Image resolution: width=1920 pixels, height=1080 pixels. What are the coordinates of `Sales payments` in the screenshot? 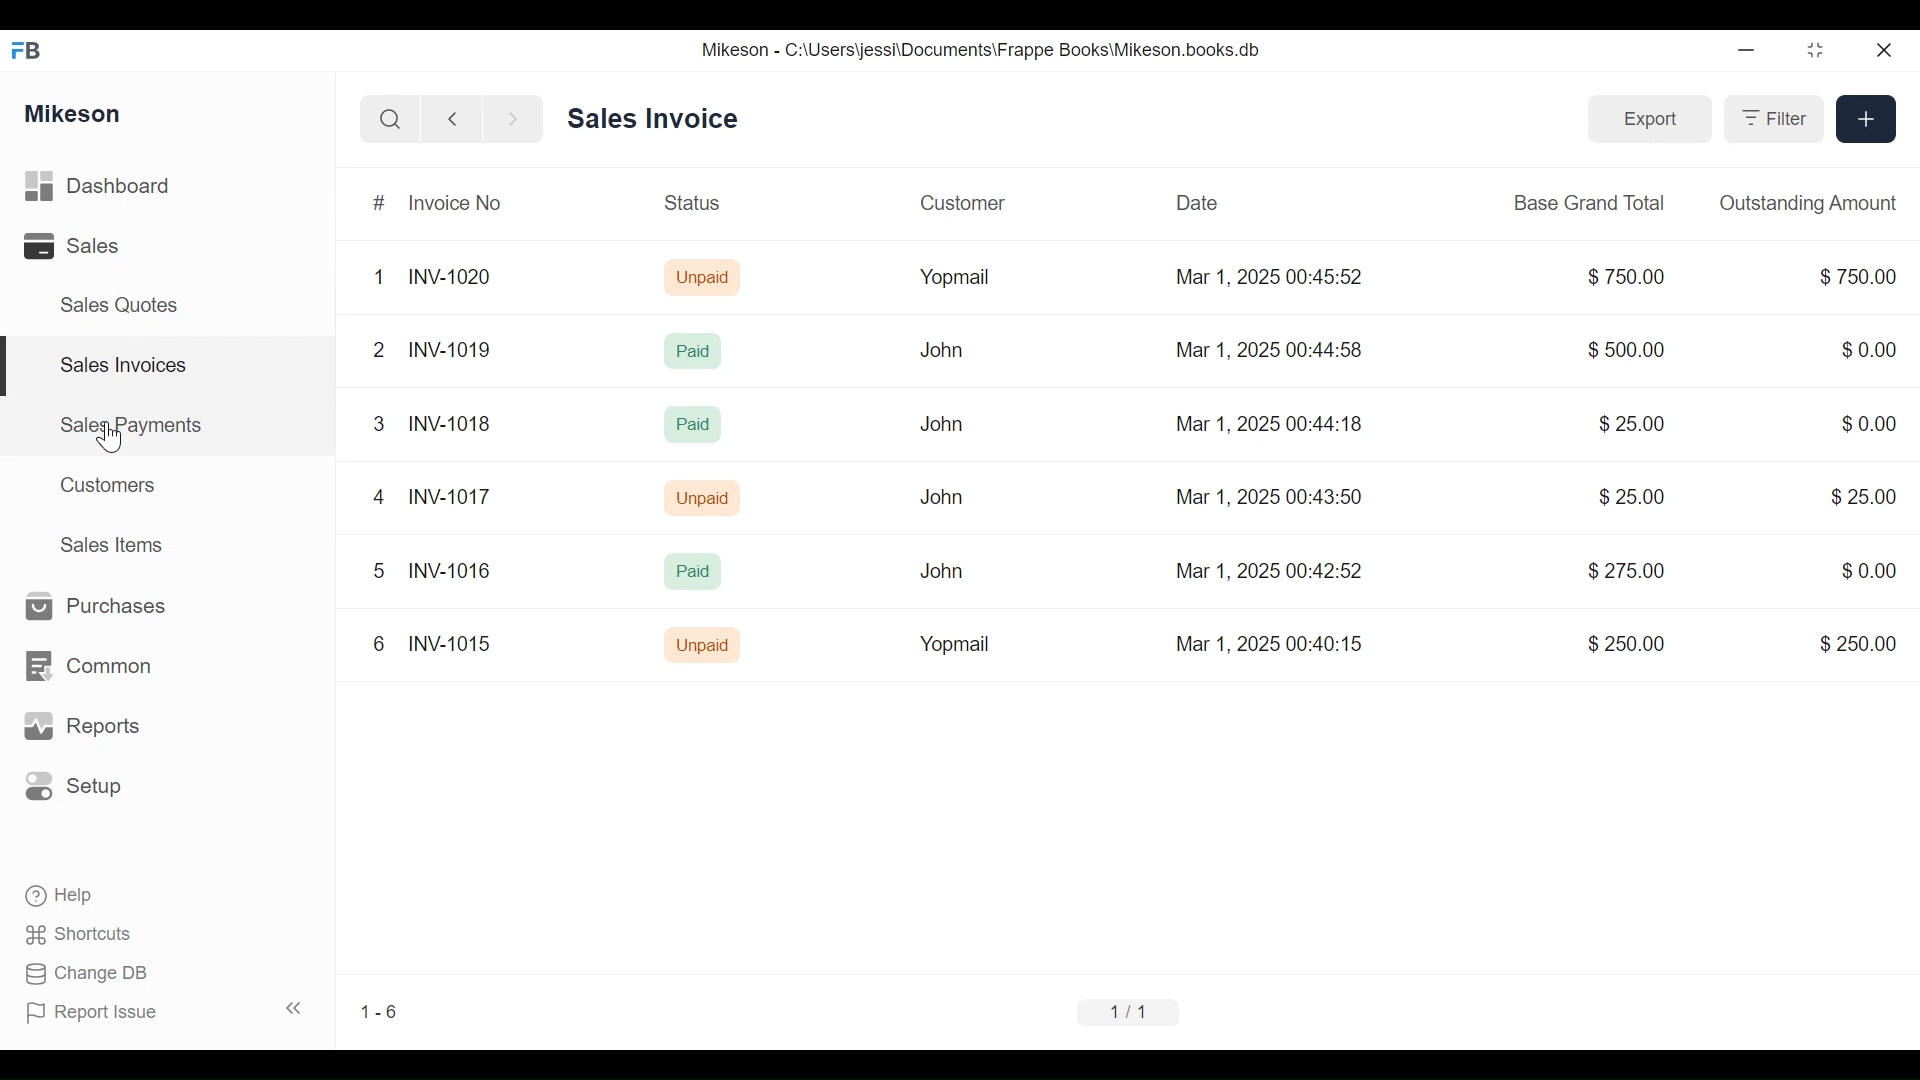 It's located at (135, 424).